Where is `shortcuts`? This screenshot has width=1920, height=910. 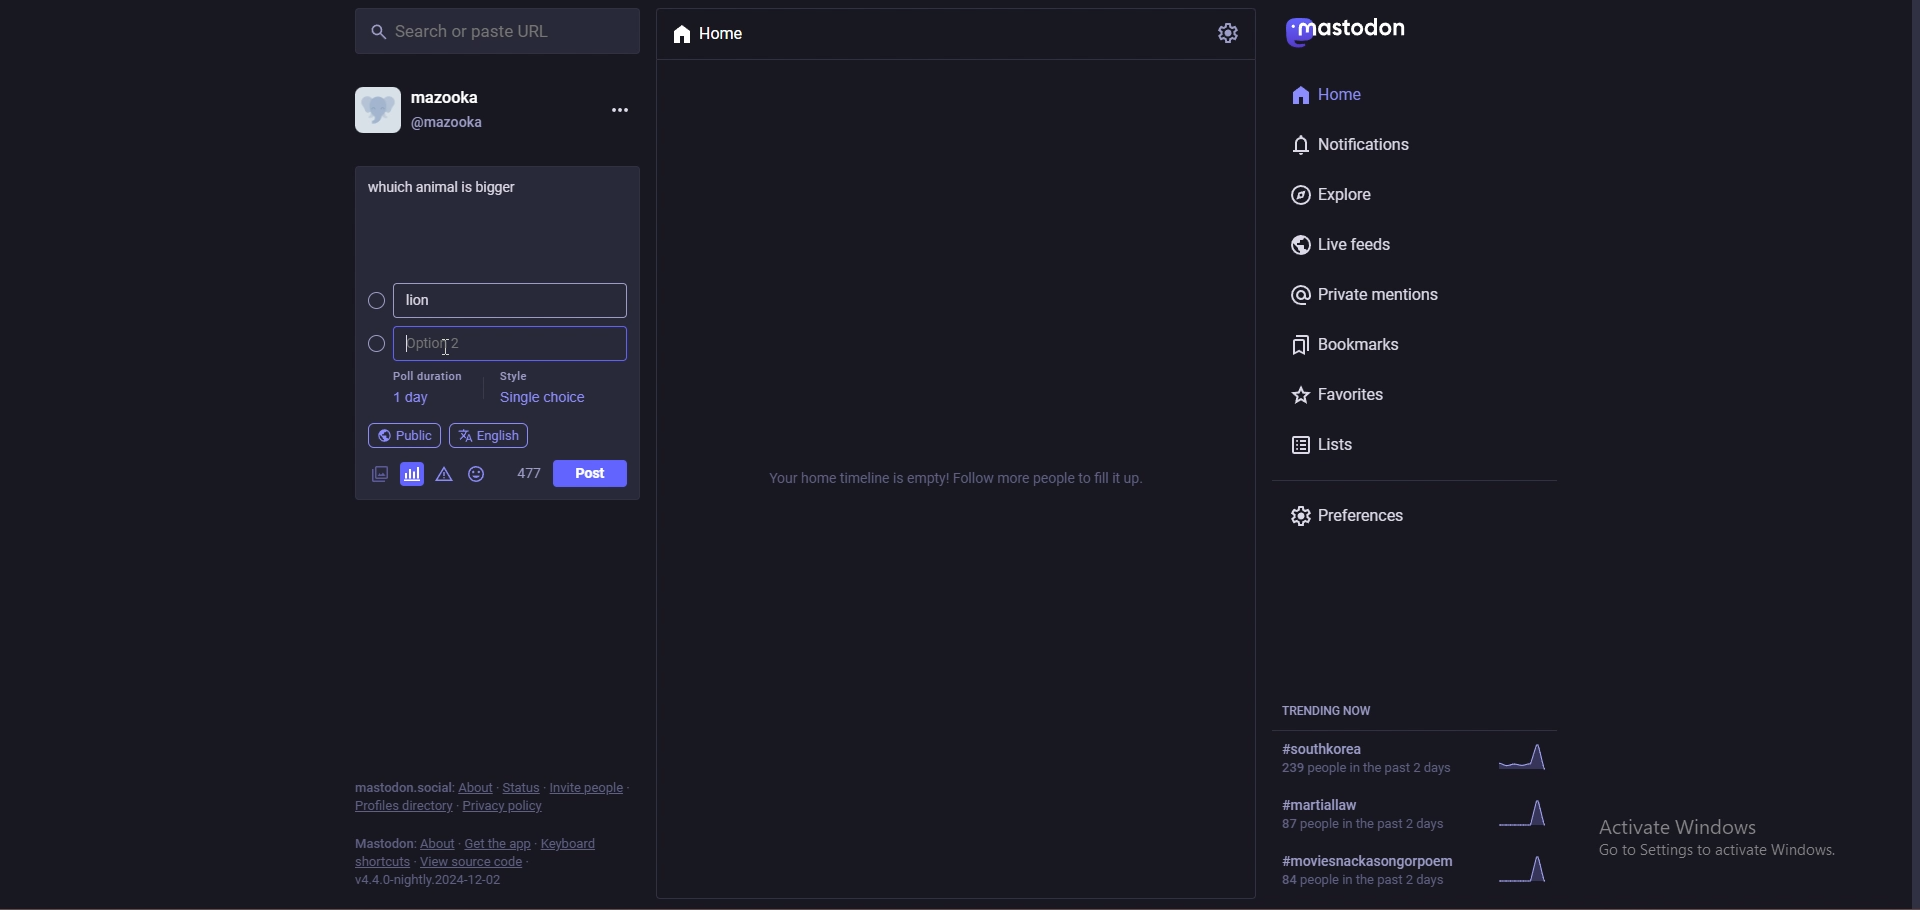
shortcuts is located at coordinates (383, 862).